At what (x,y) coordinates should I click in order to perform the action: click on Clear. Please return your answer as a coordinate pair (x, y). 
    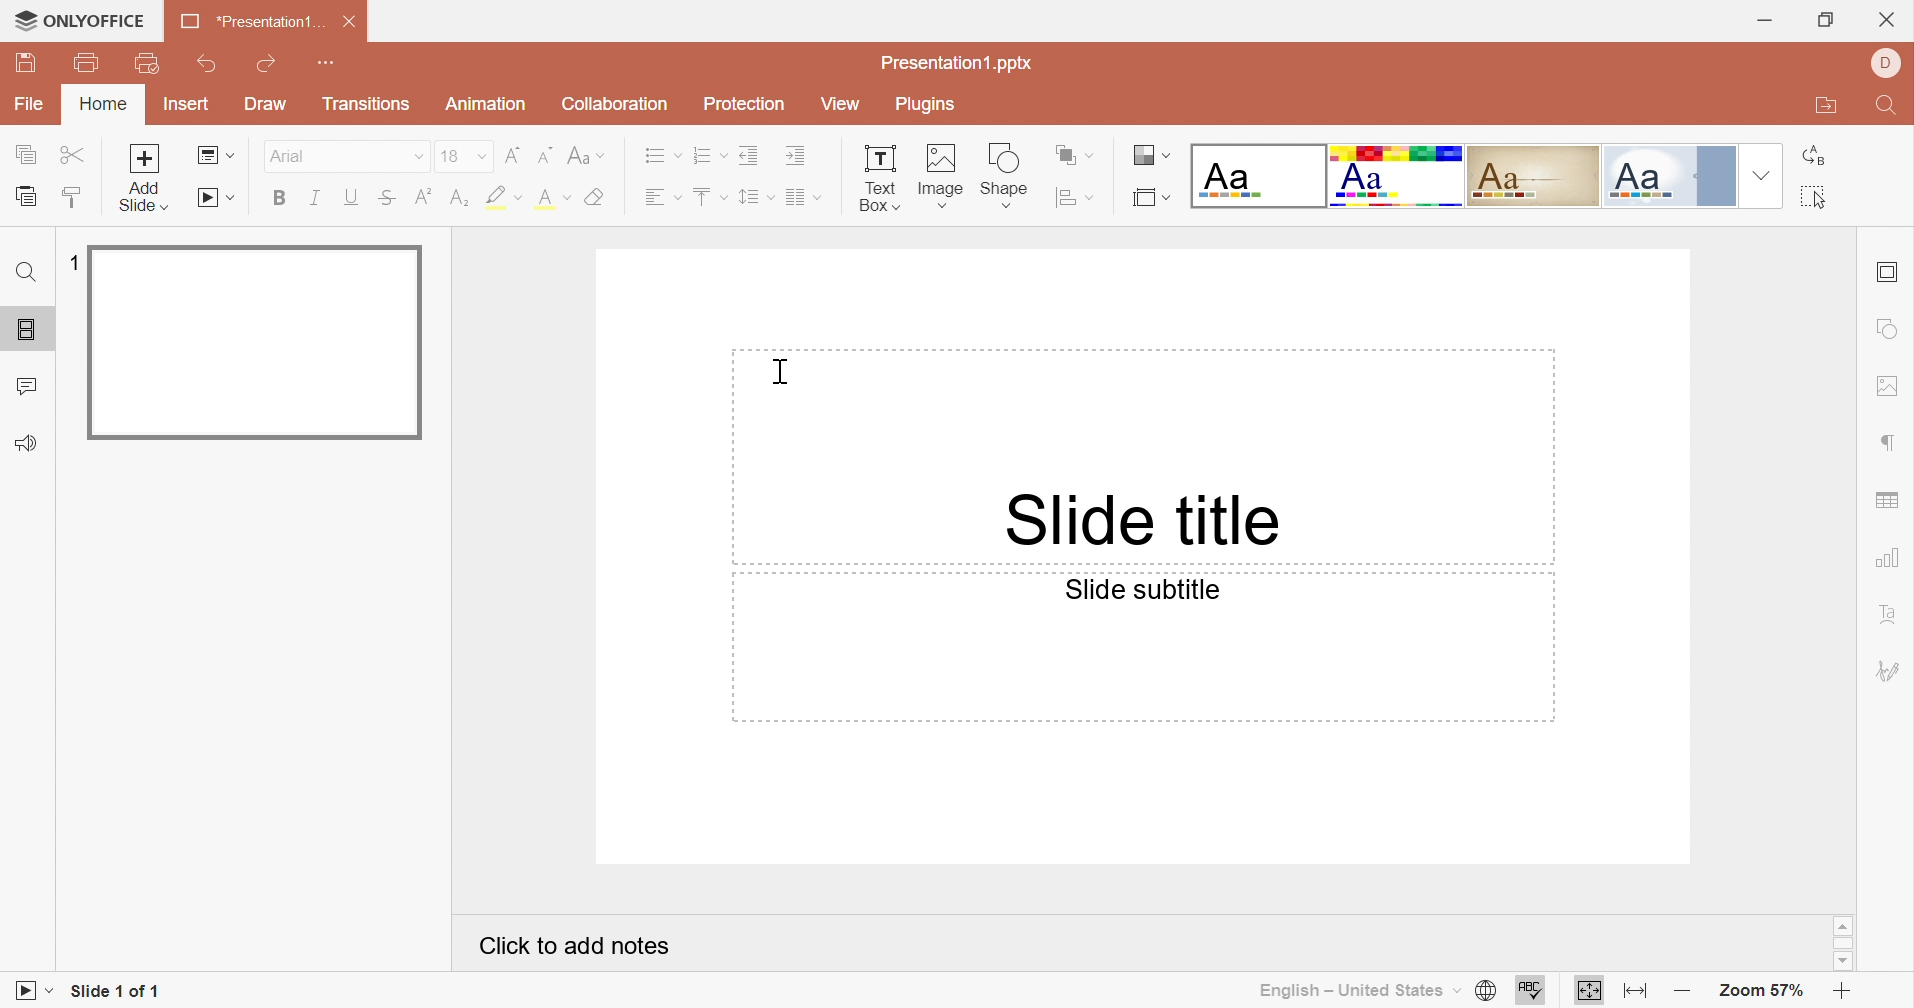
    Looking at the image, I should click on (596, 199).